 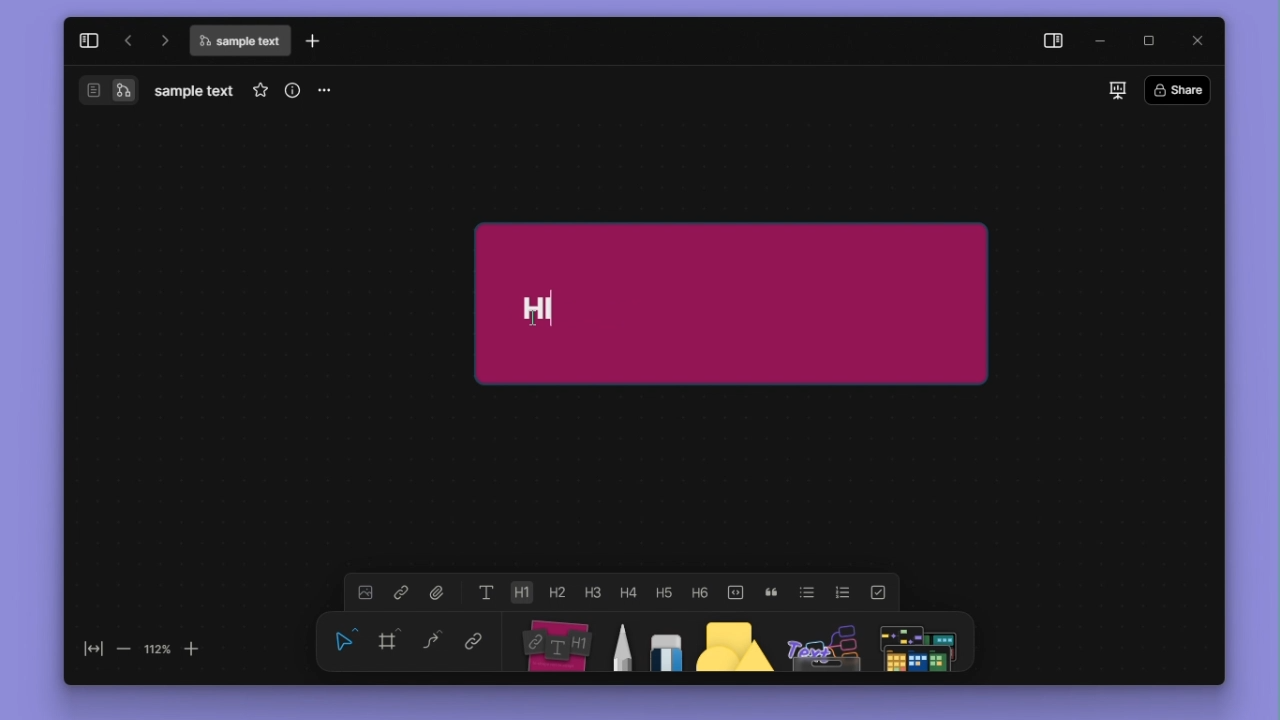 I want to click on new tab, so click(x=313, y=40).